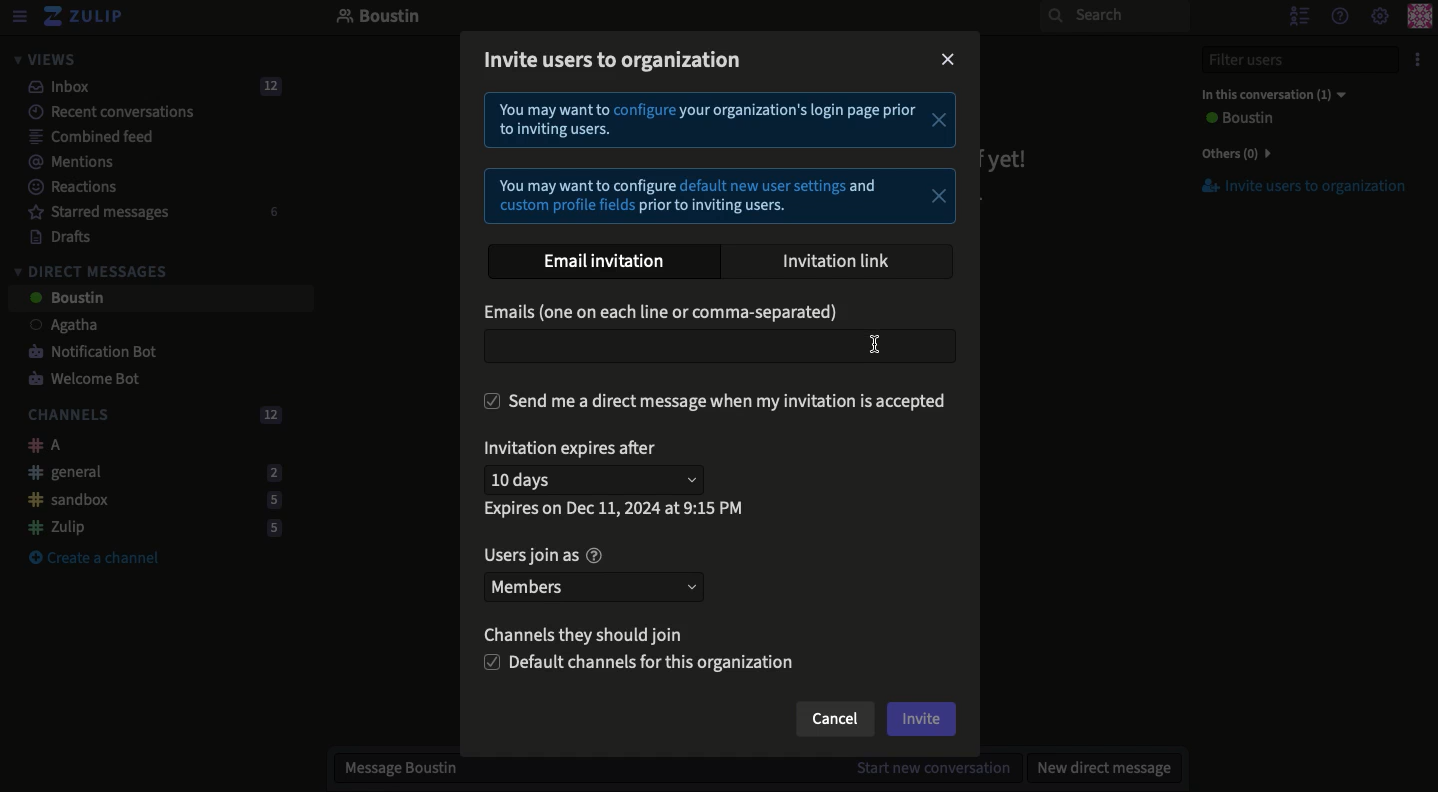  What do you see at coordinates (615, 63) in the screenshot?
I see `Invite users to organization` at bounding box center [615, 63].